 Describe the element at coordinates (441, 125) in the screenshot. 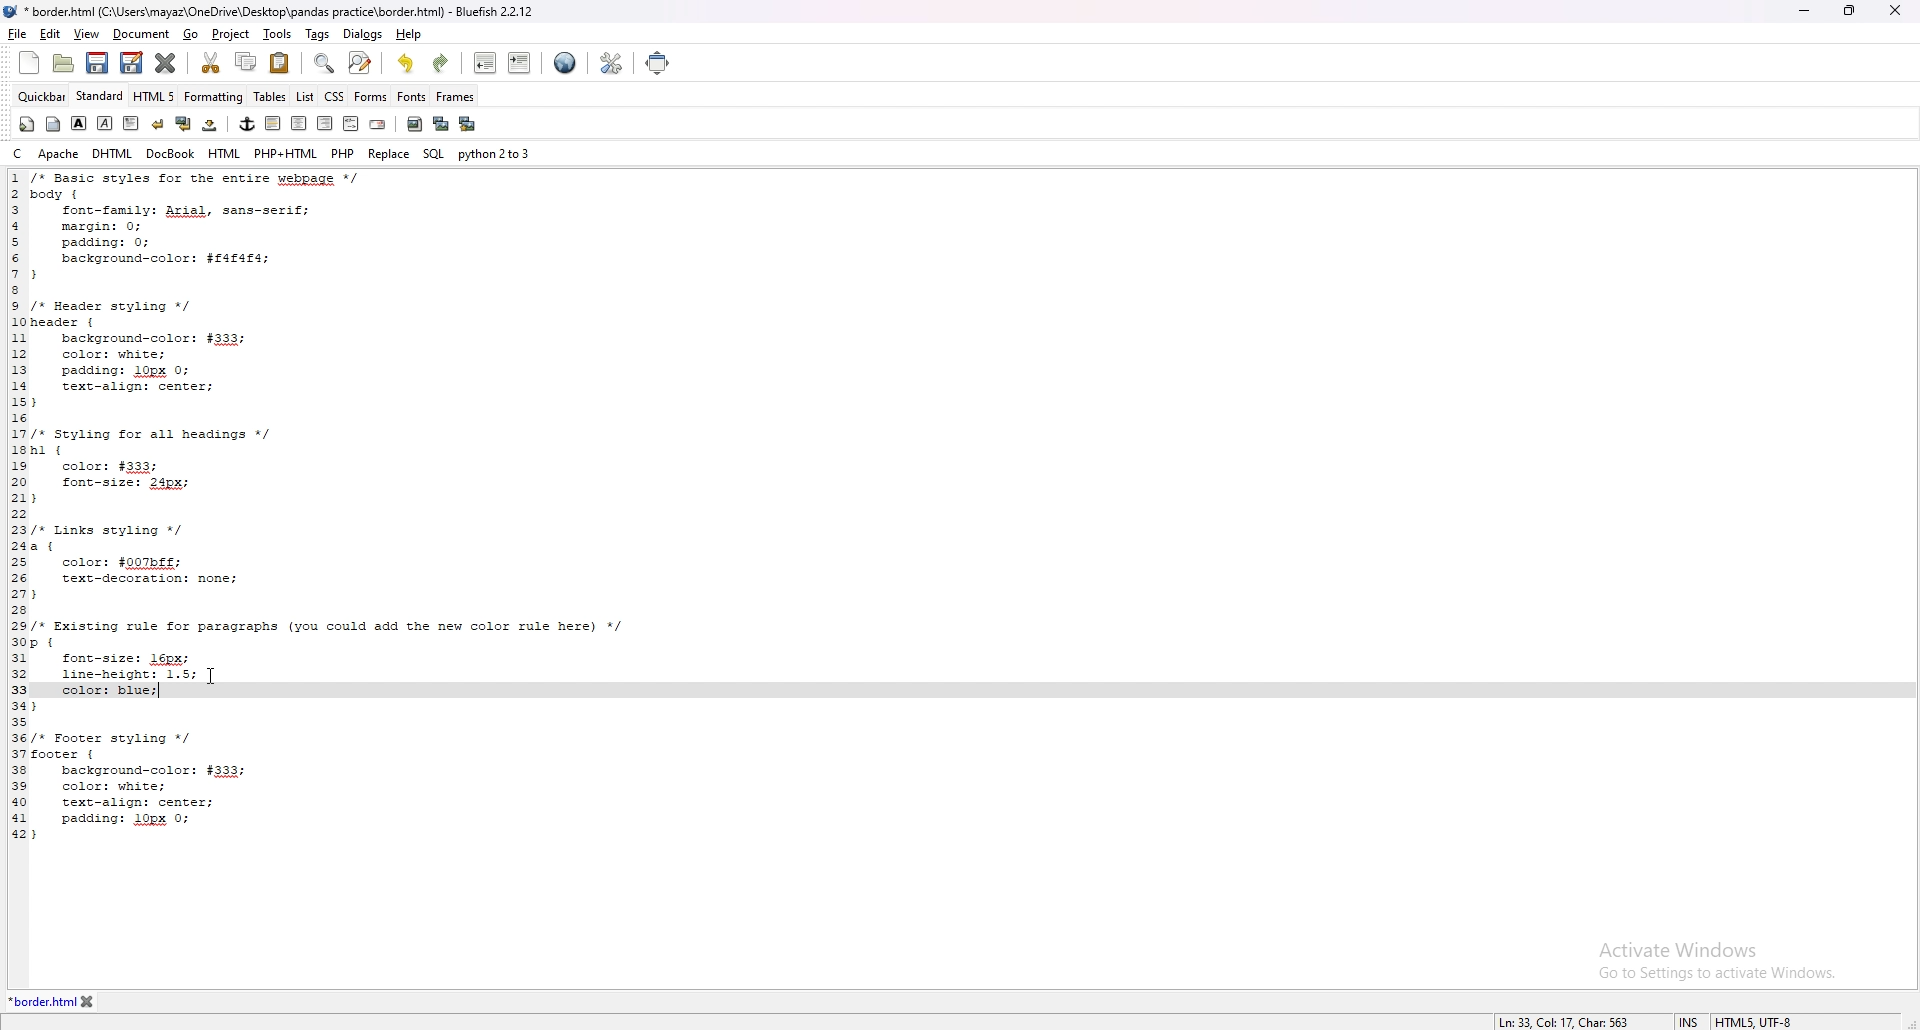

I see `insert thumbnail` at that location.